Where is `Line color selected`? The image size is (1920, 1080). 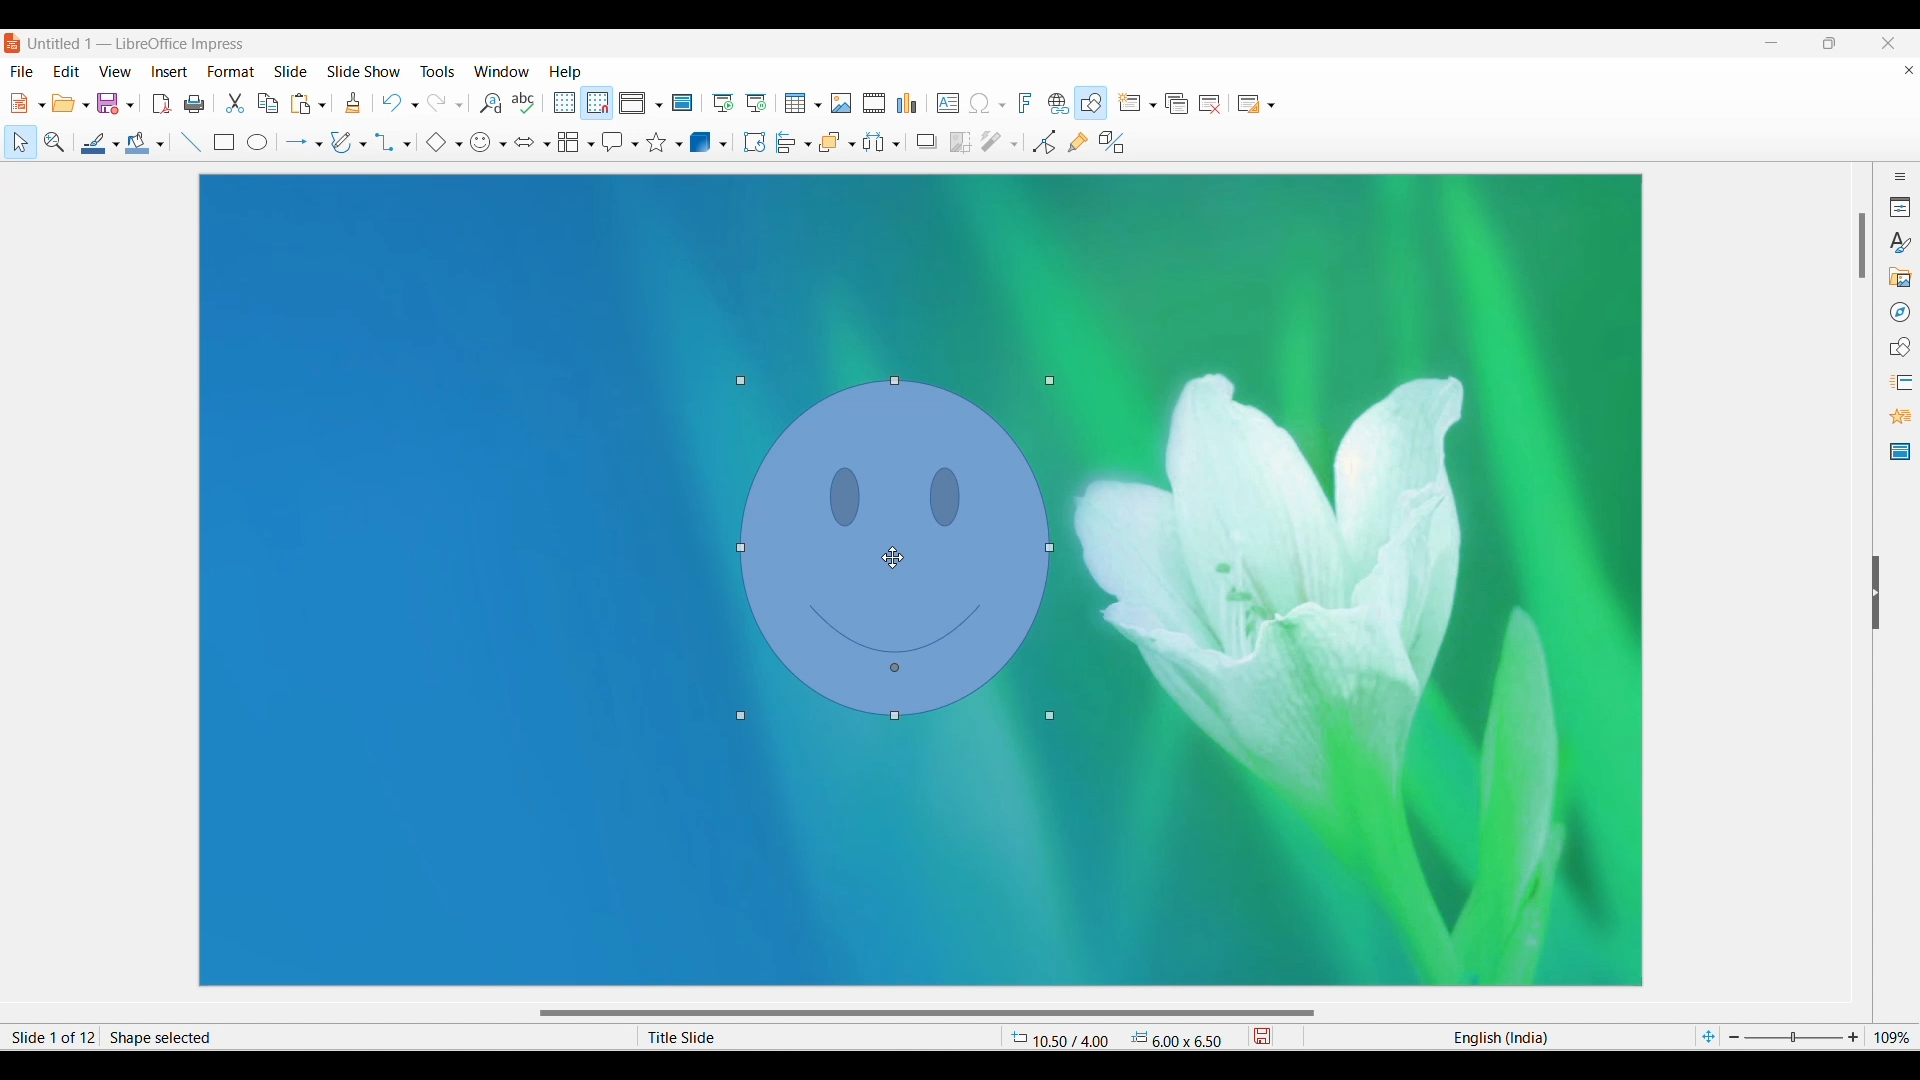 Line color selected is located at coordinates (94, 143).